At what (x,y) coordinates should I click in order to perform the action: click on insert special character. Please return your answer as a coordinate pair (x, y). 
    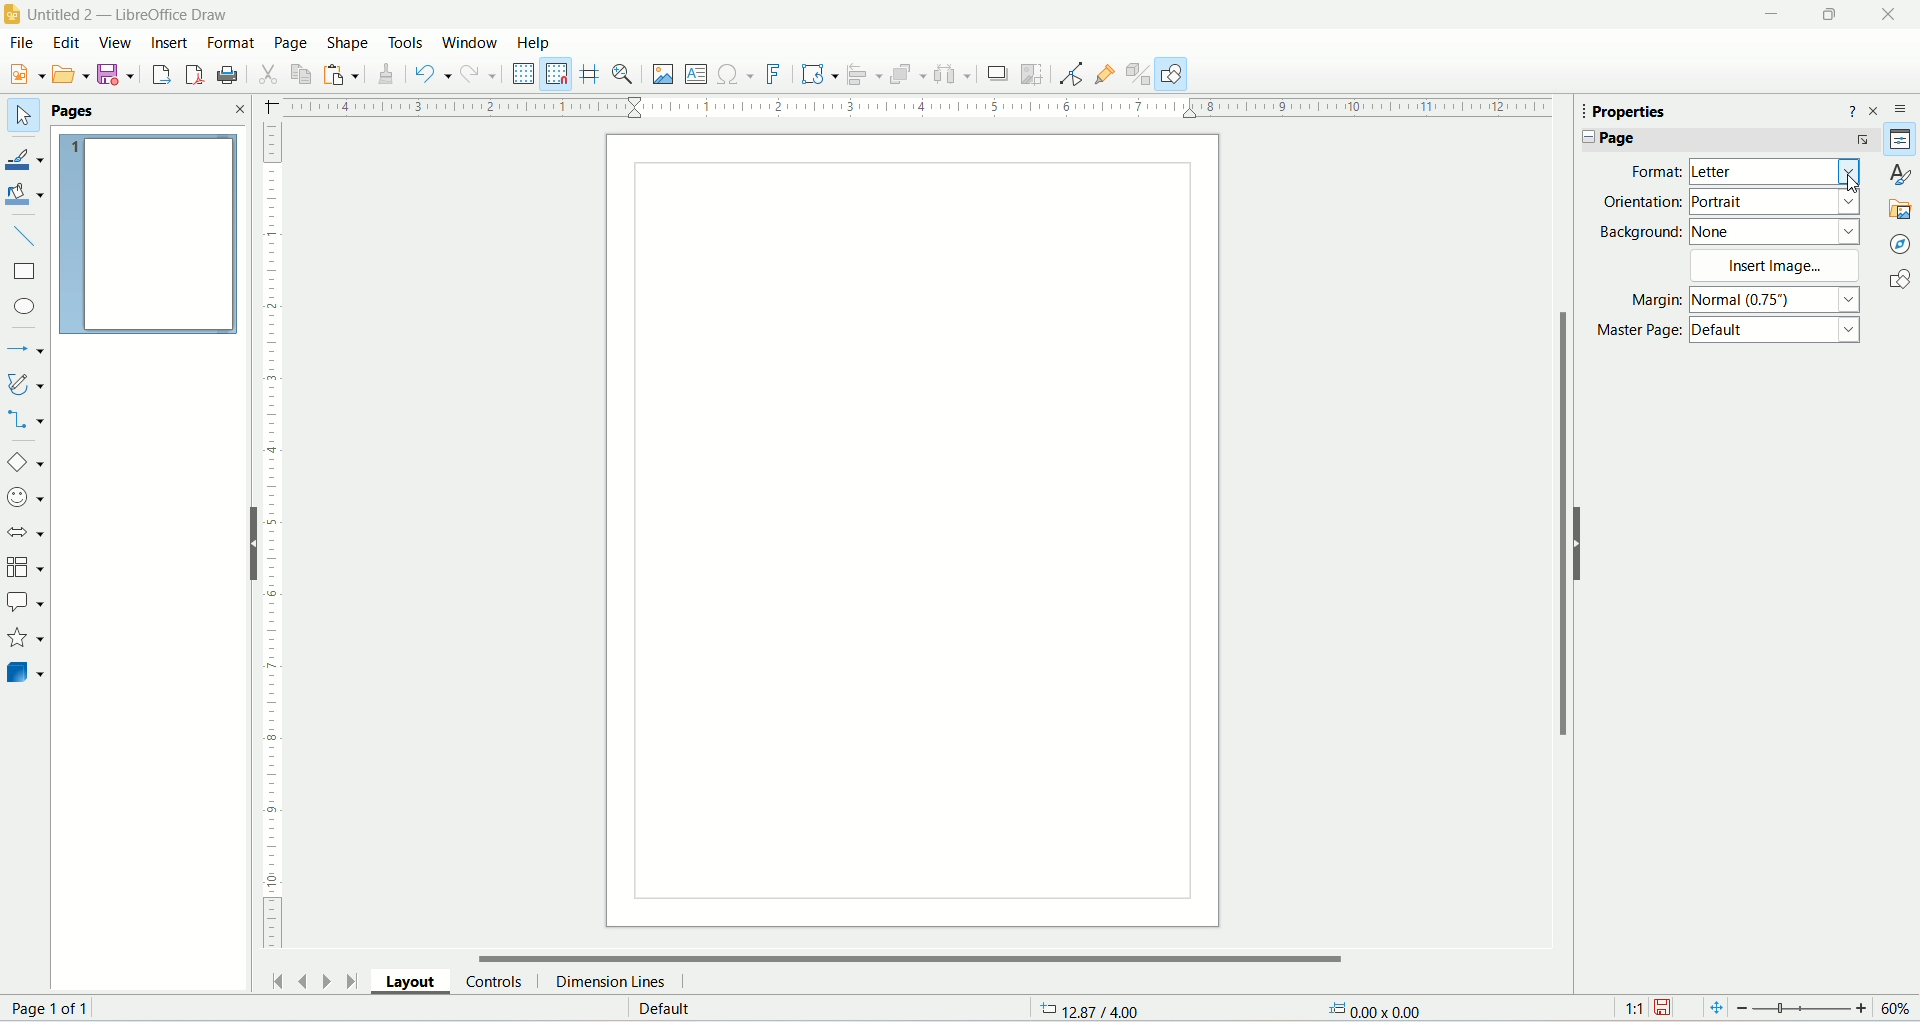
    Looking at the image, I should click on (733, 75).